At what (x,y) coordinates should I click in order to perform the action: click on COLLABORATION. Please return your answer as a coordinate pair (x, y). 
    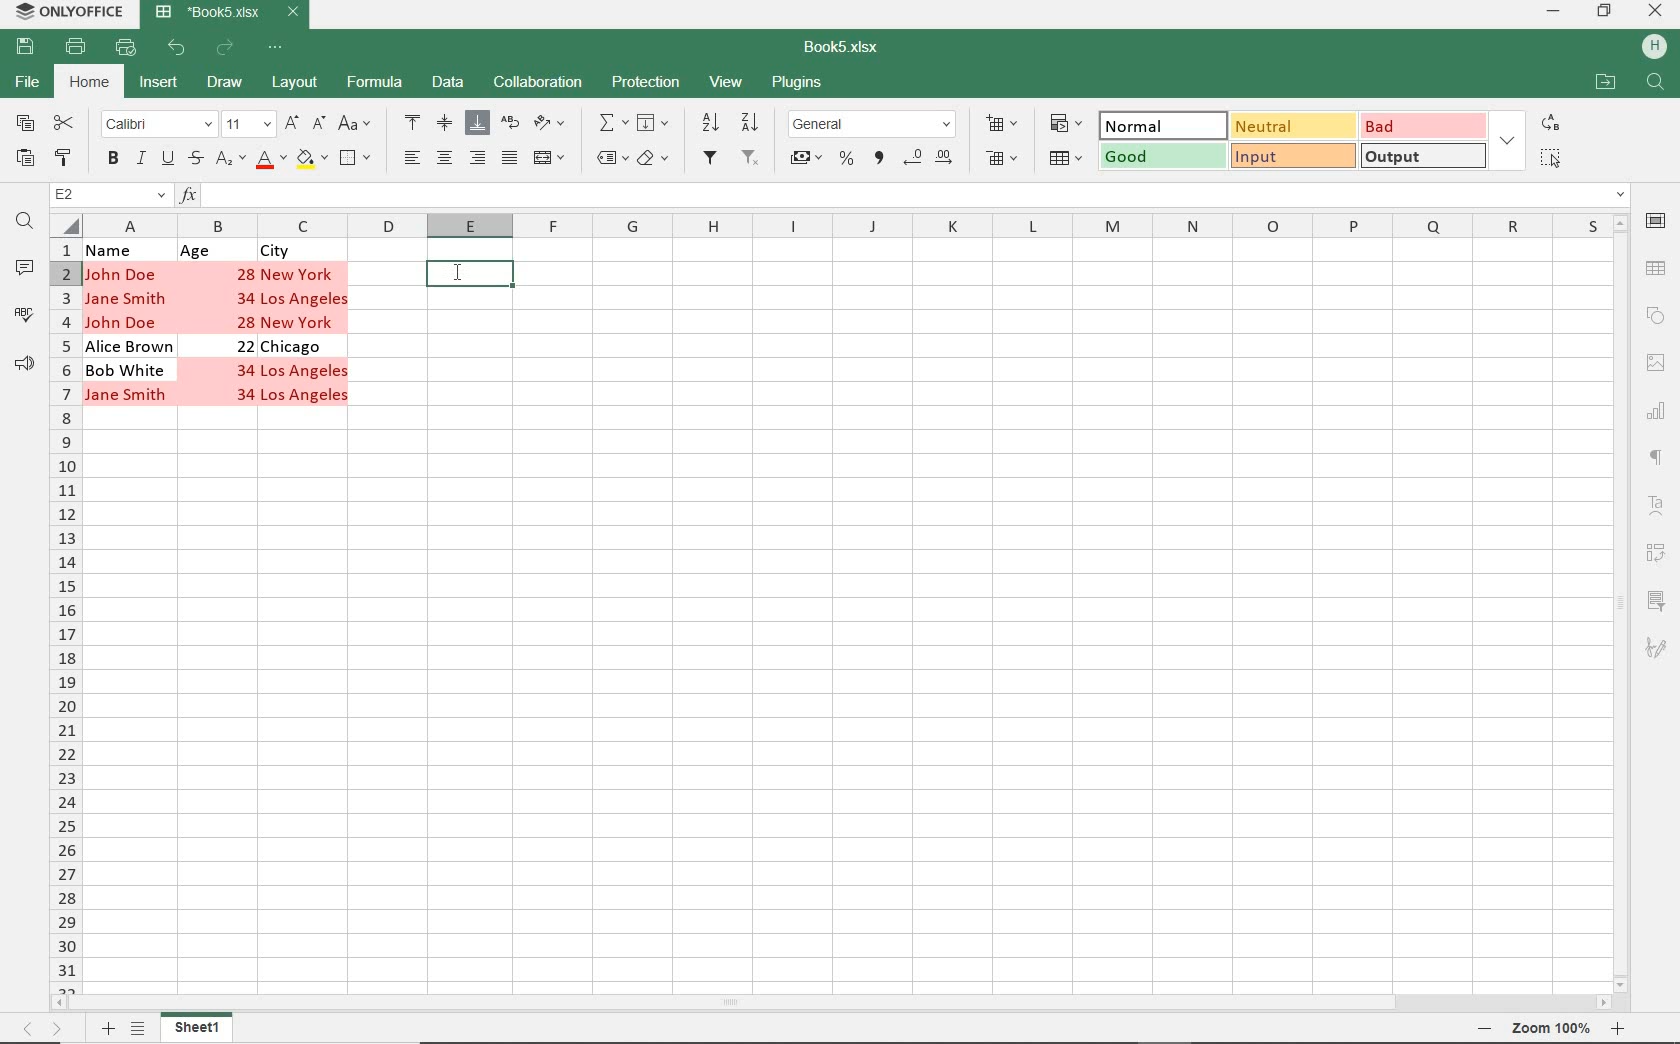
    Looking at the image, I should click on (538, 83).